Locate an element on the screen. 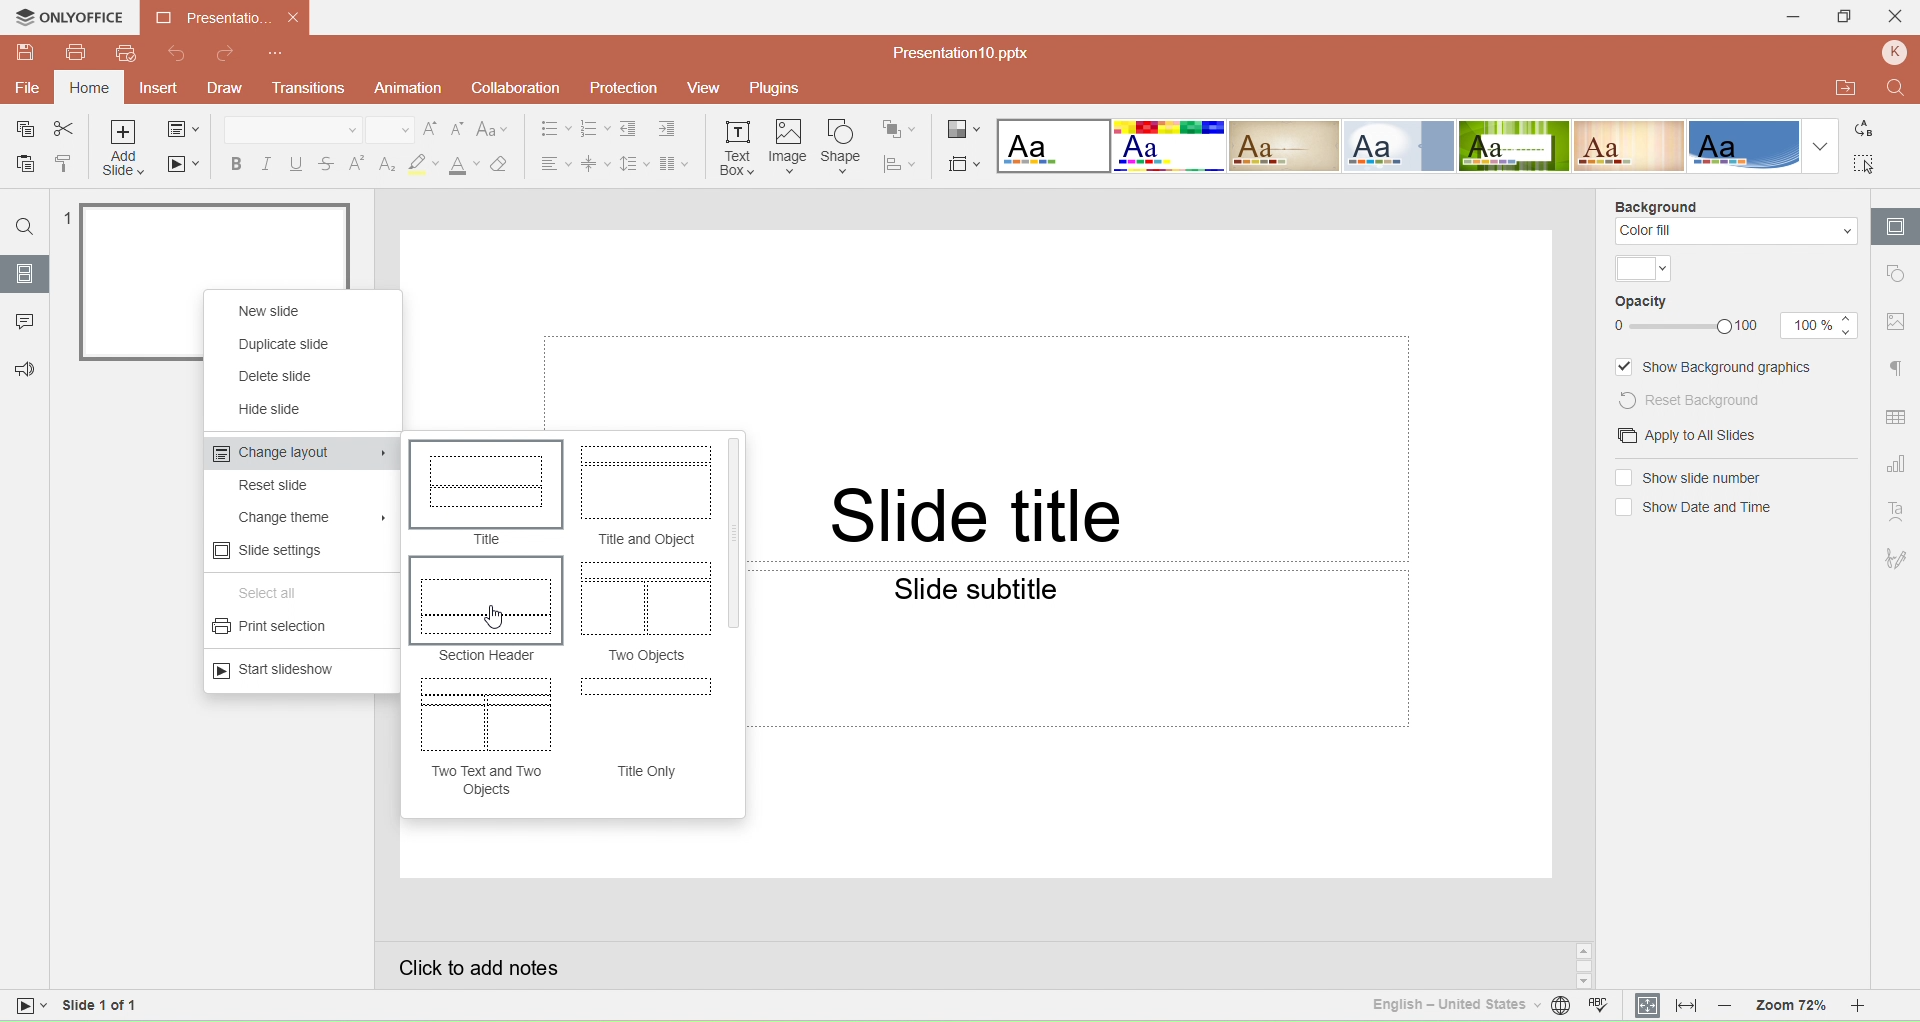 Image resolution: width=1920 pixels, height=1022 pixels. Signature setting is located at coordinates (1898, 557).